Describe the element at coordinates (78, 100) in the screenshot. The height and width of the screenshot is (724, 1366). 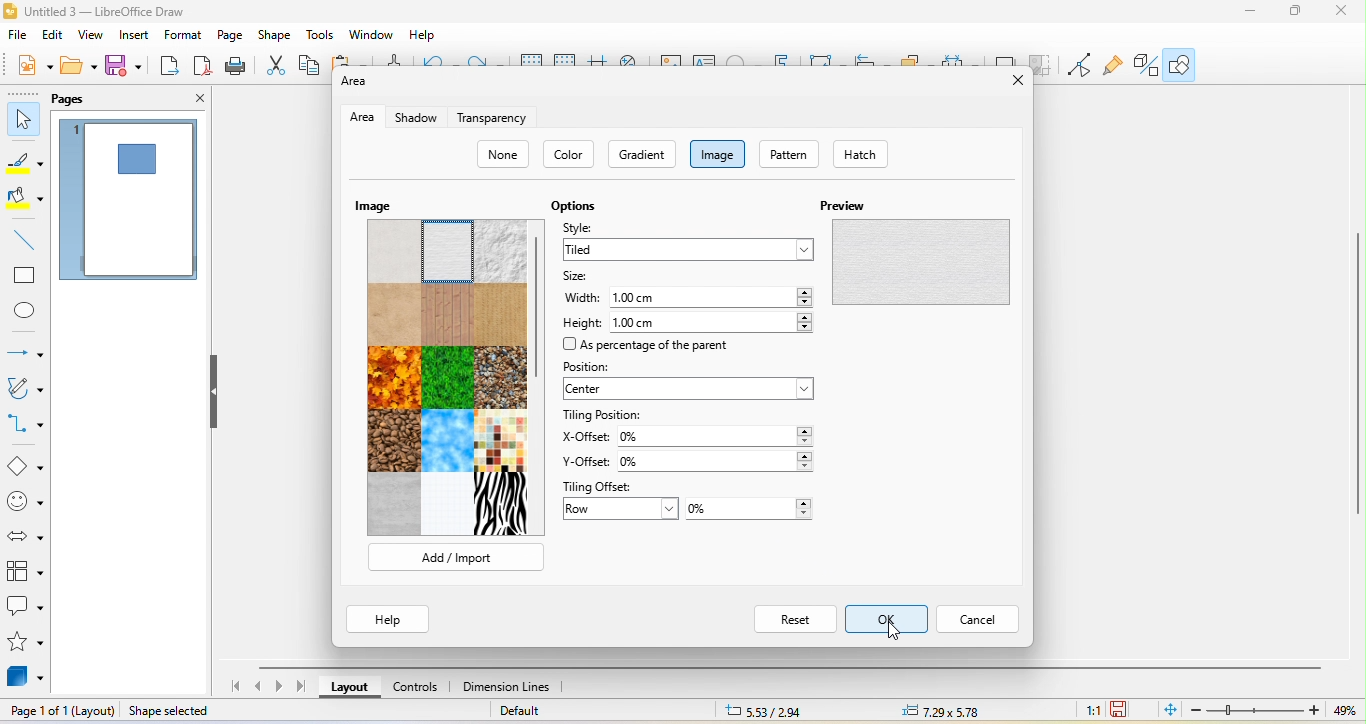
I see `pages` at that location.